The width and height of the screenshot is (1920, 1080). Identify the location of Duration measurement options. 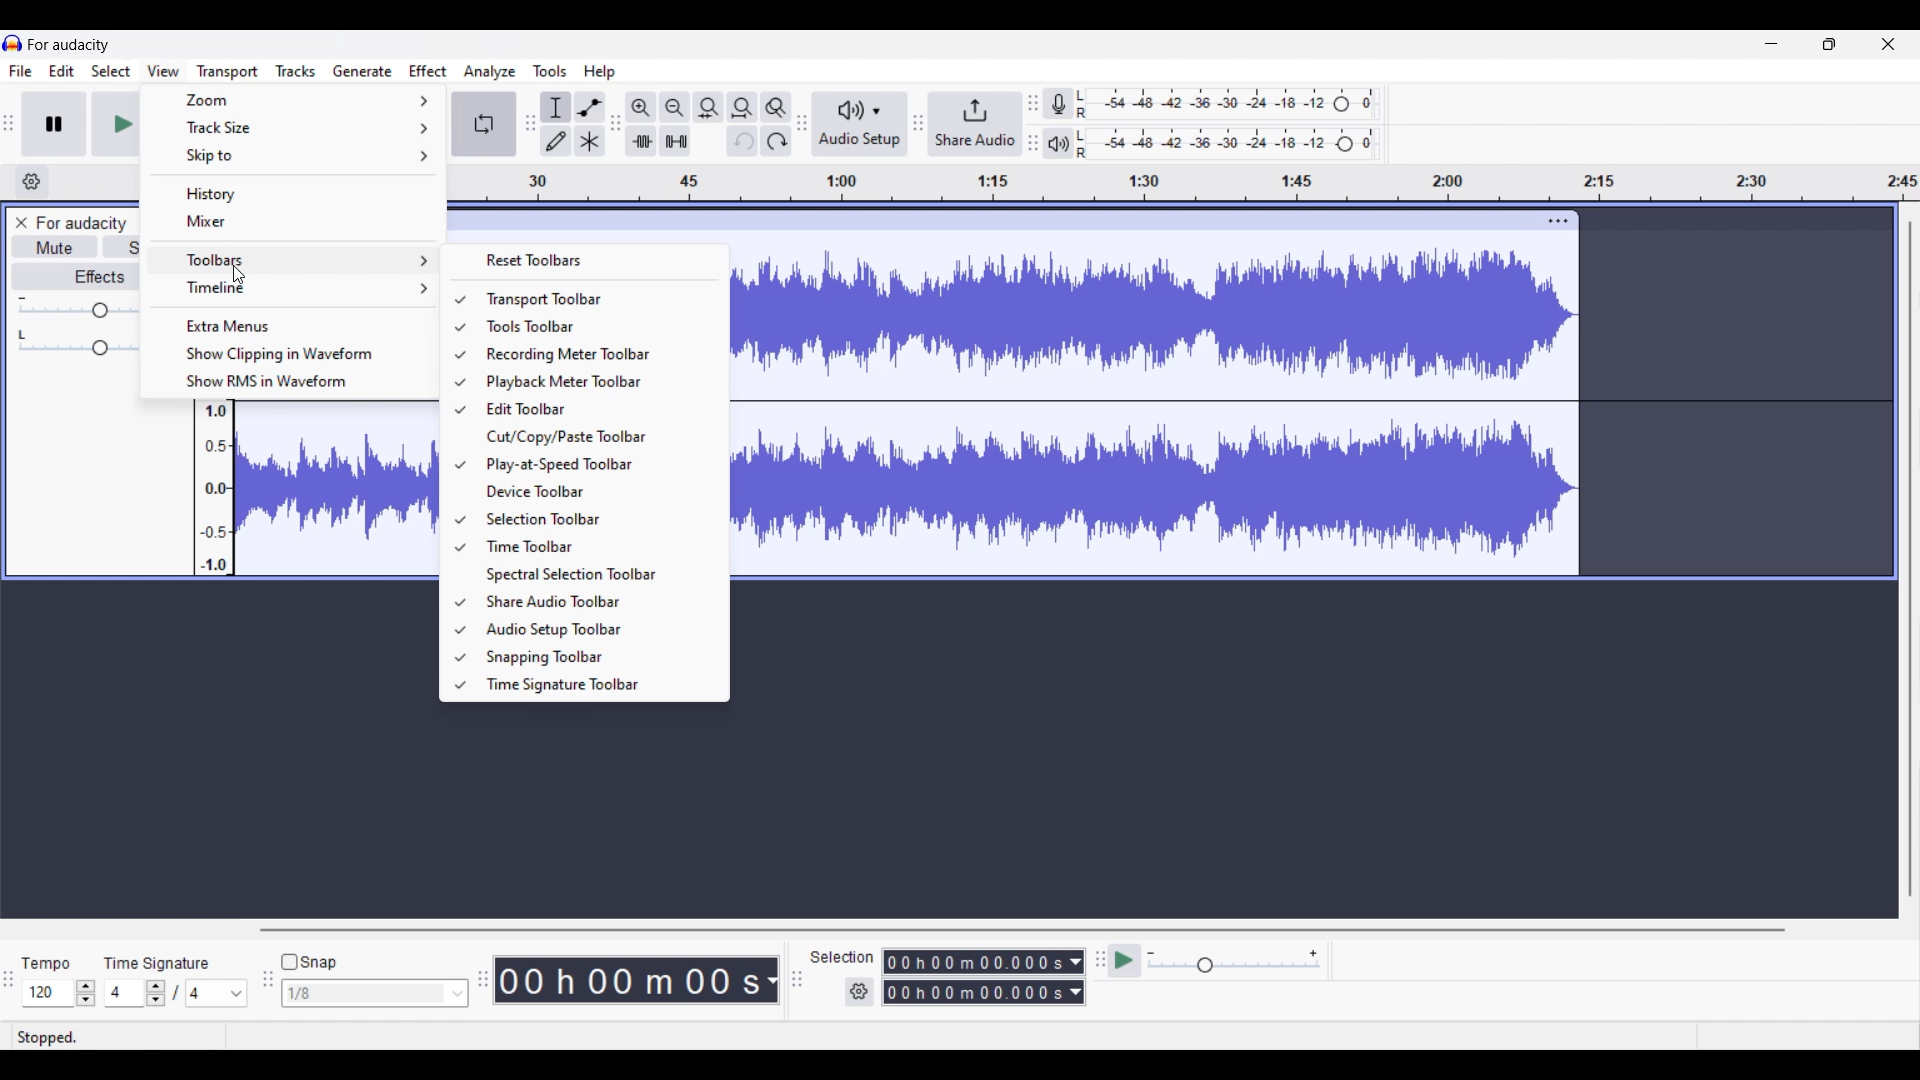
(1077, 976).